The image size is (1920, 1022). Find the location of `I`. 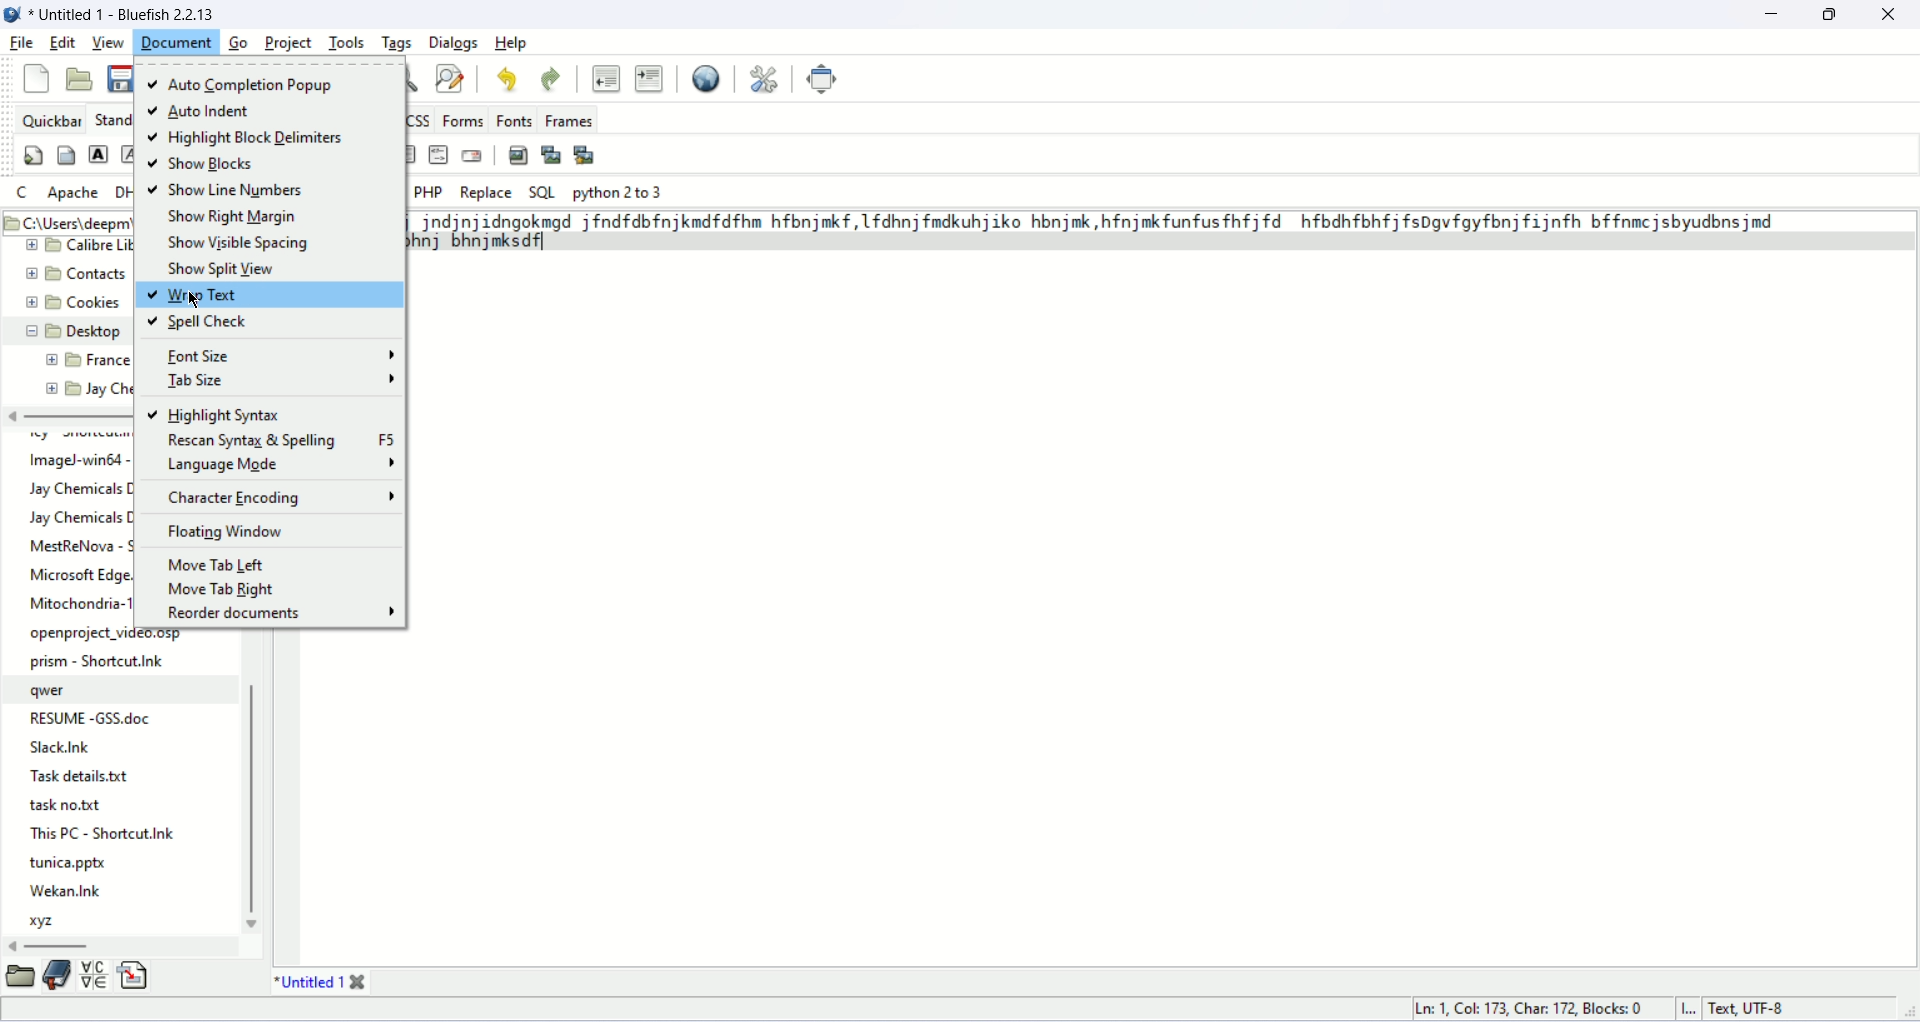

I is located at coordinates (1691, 1008).